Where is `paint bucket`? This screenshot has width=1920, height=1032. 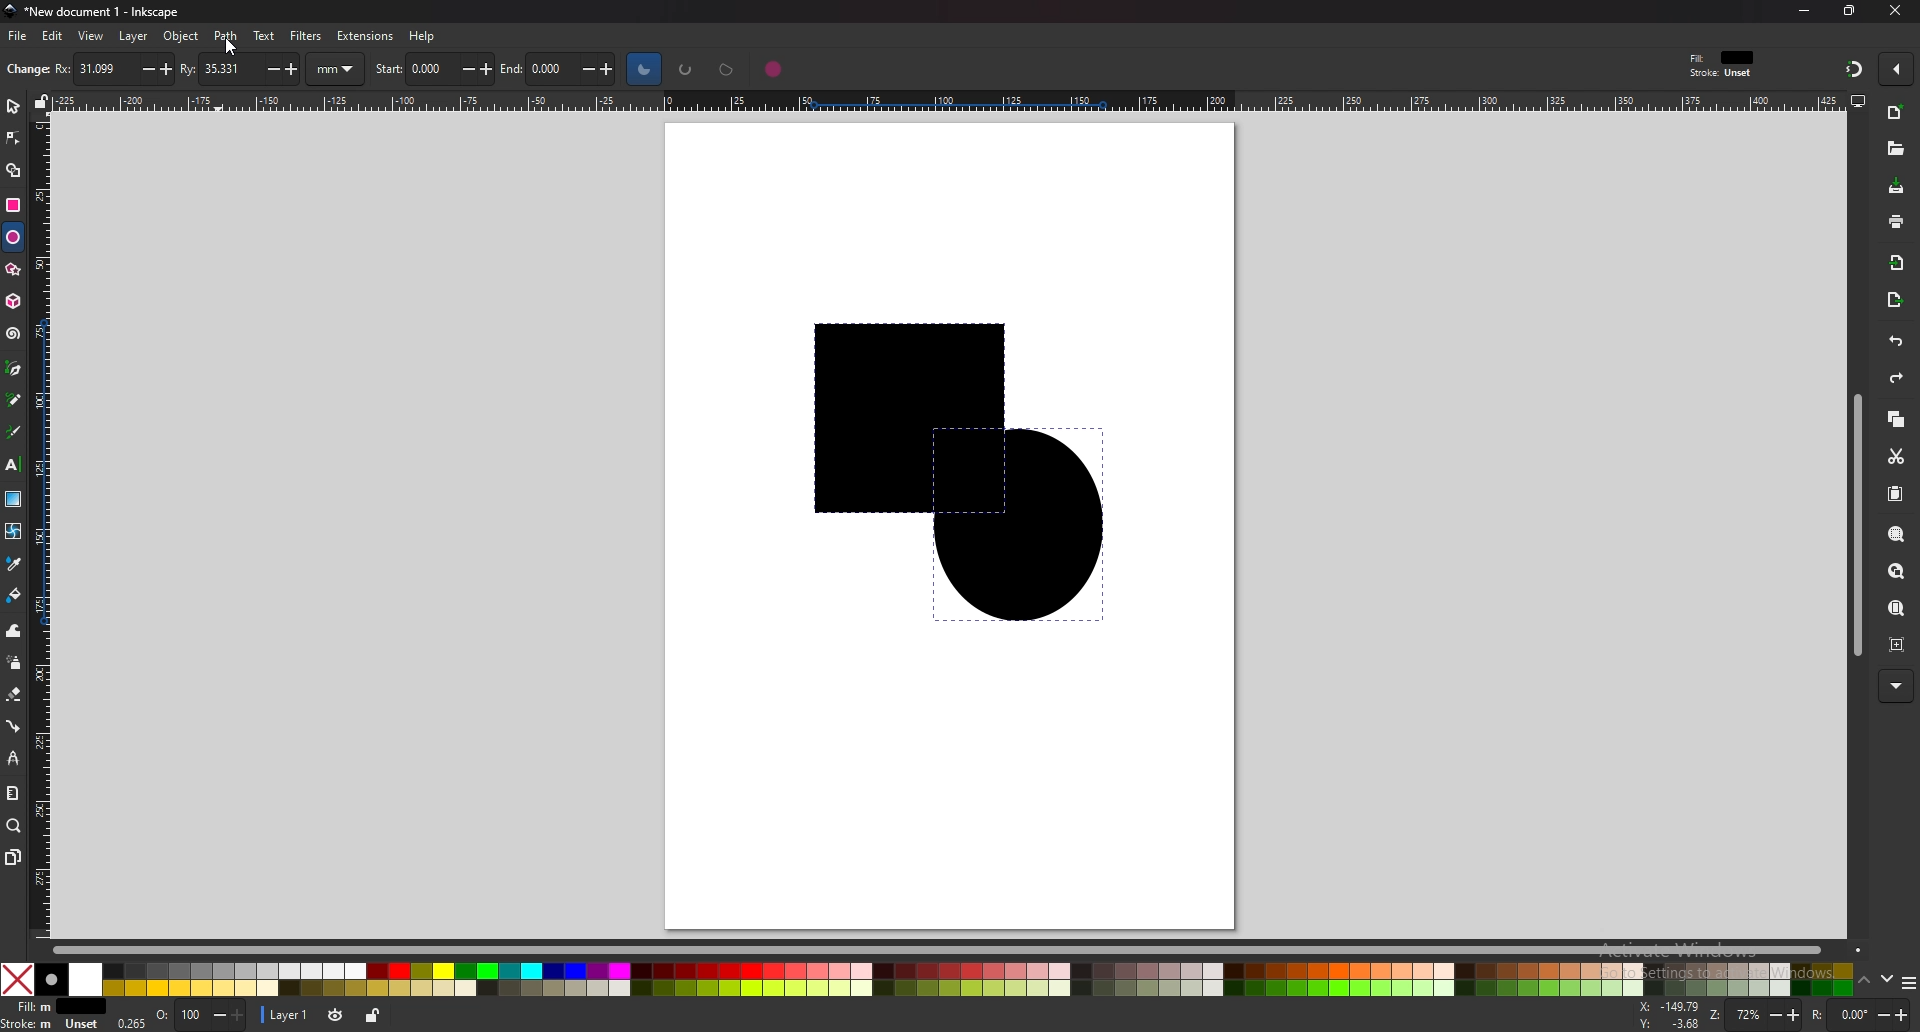 paint bucket is located at coordinates (15, 596).